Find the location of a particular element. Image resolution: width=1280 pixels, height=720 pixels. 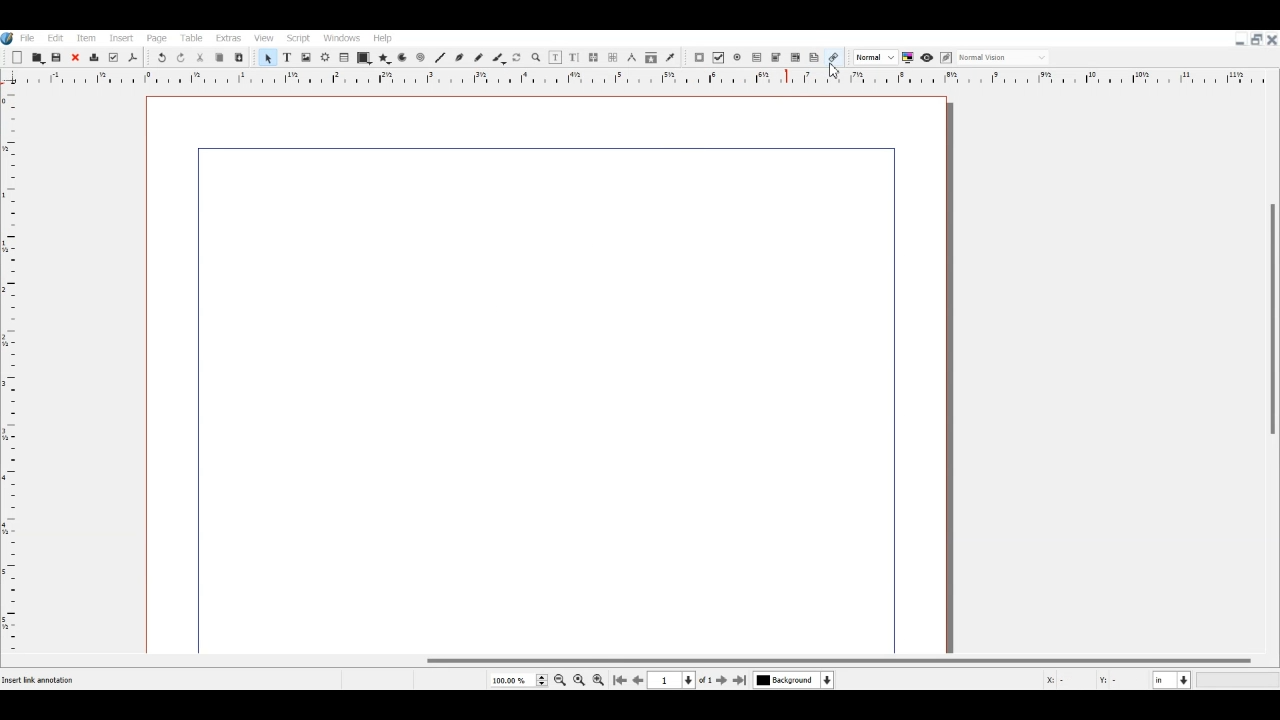

Logo is located at coordinates (8, 38).